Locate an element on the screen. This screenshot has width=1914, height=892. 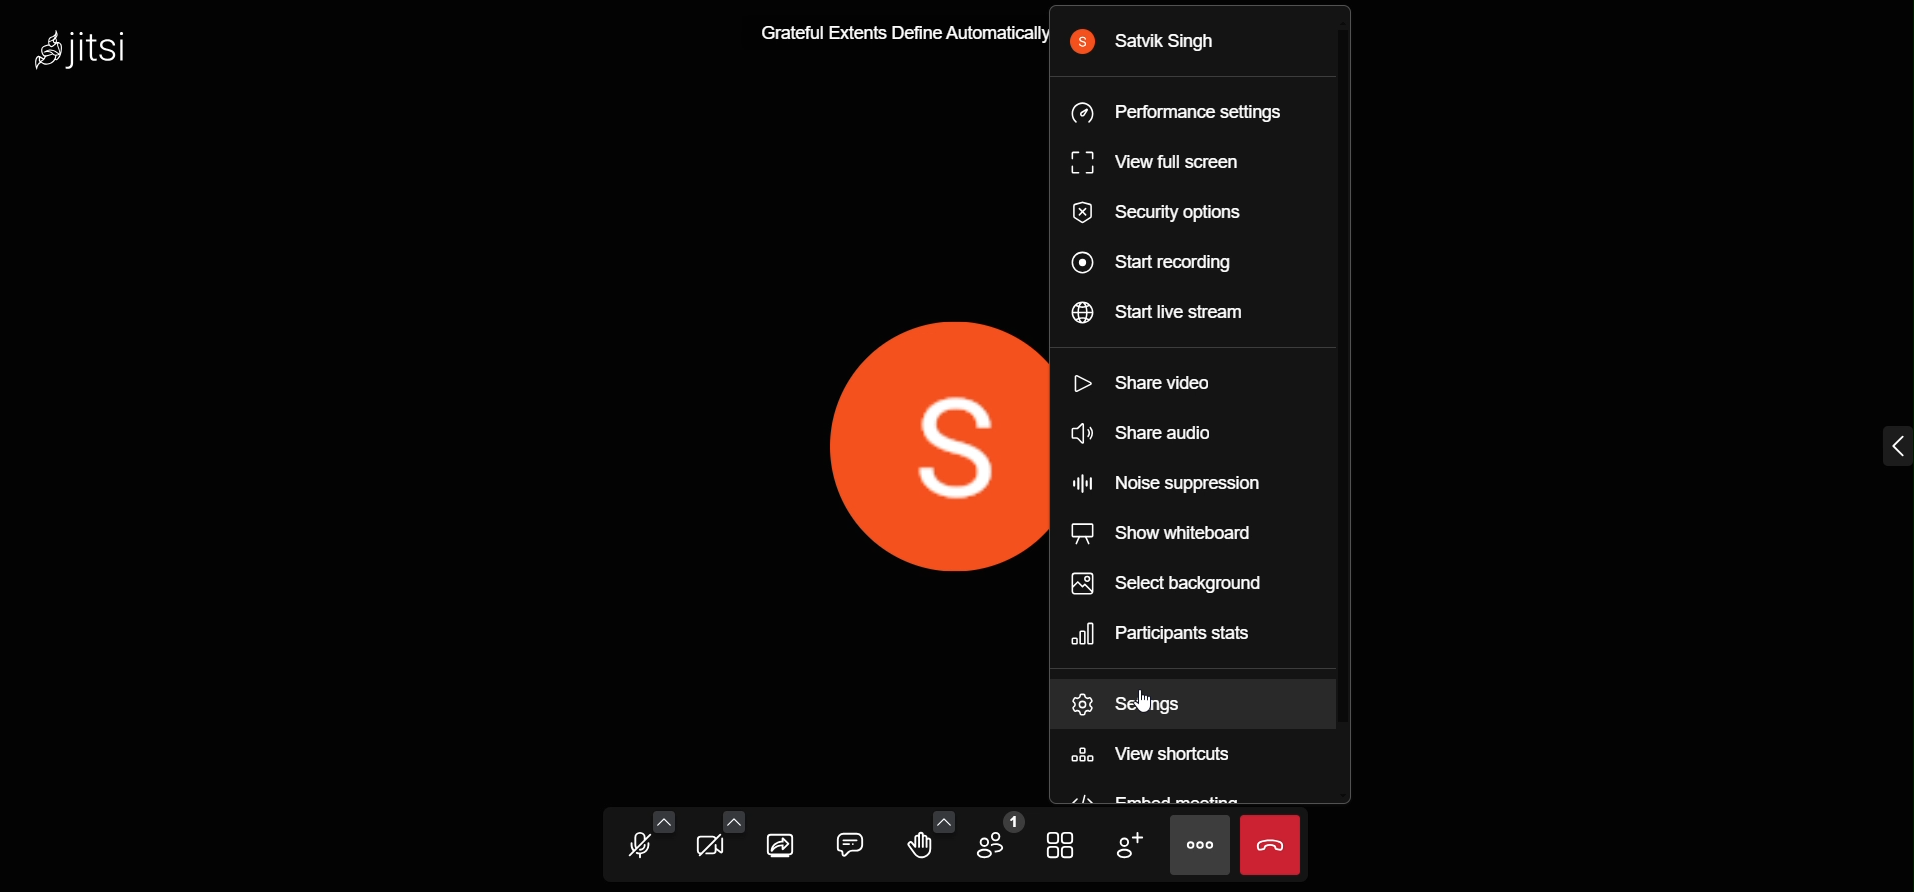
video setting is located at coordinates (732, 821).